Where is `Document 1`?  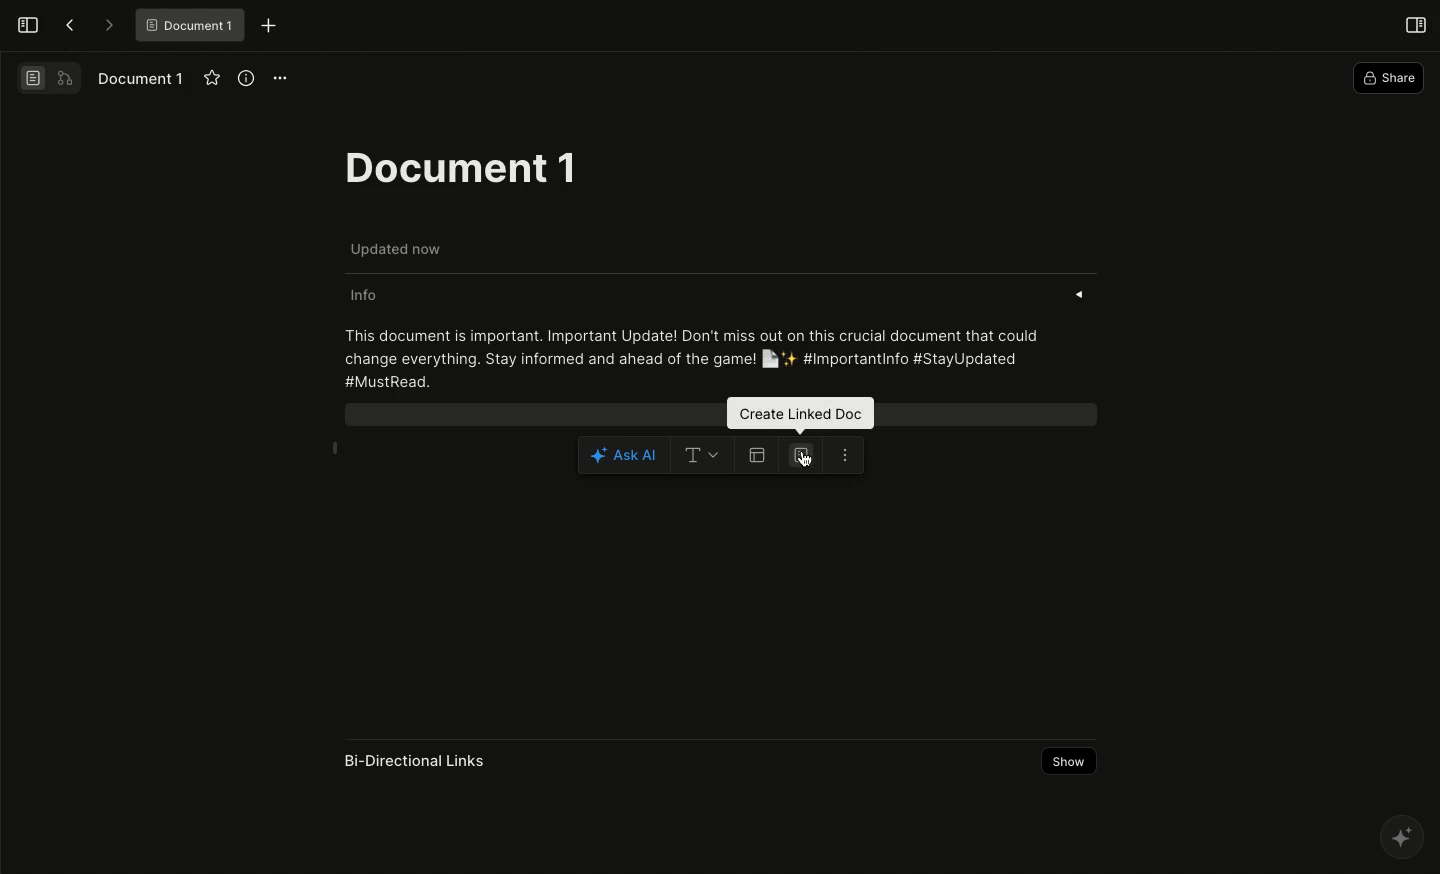 Document 1 is located at coordinates (143, 78).